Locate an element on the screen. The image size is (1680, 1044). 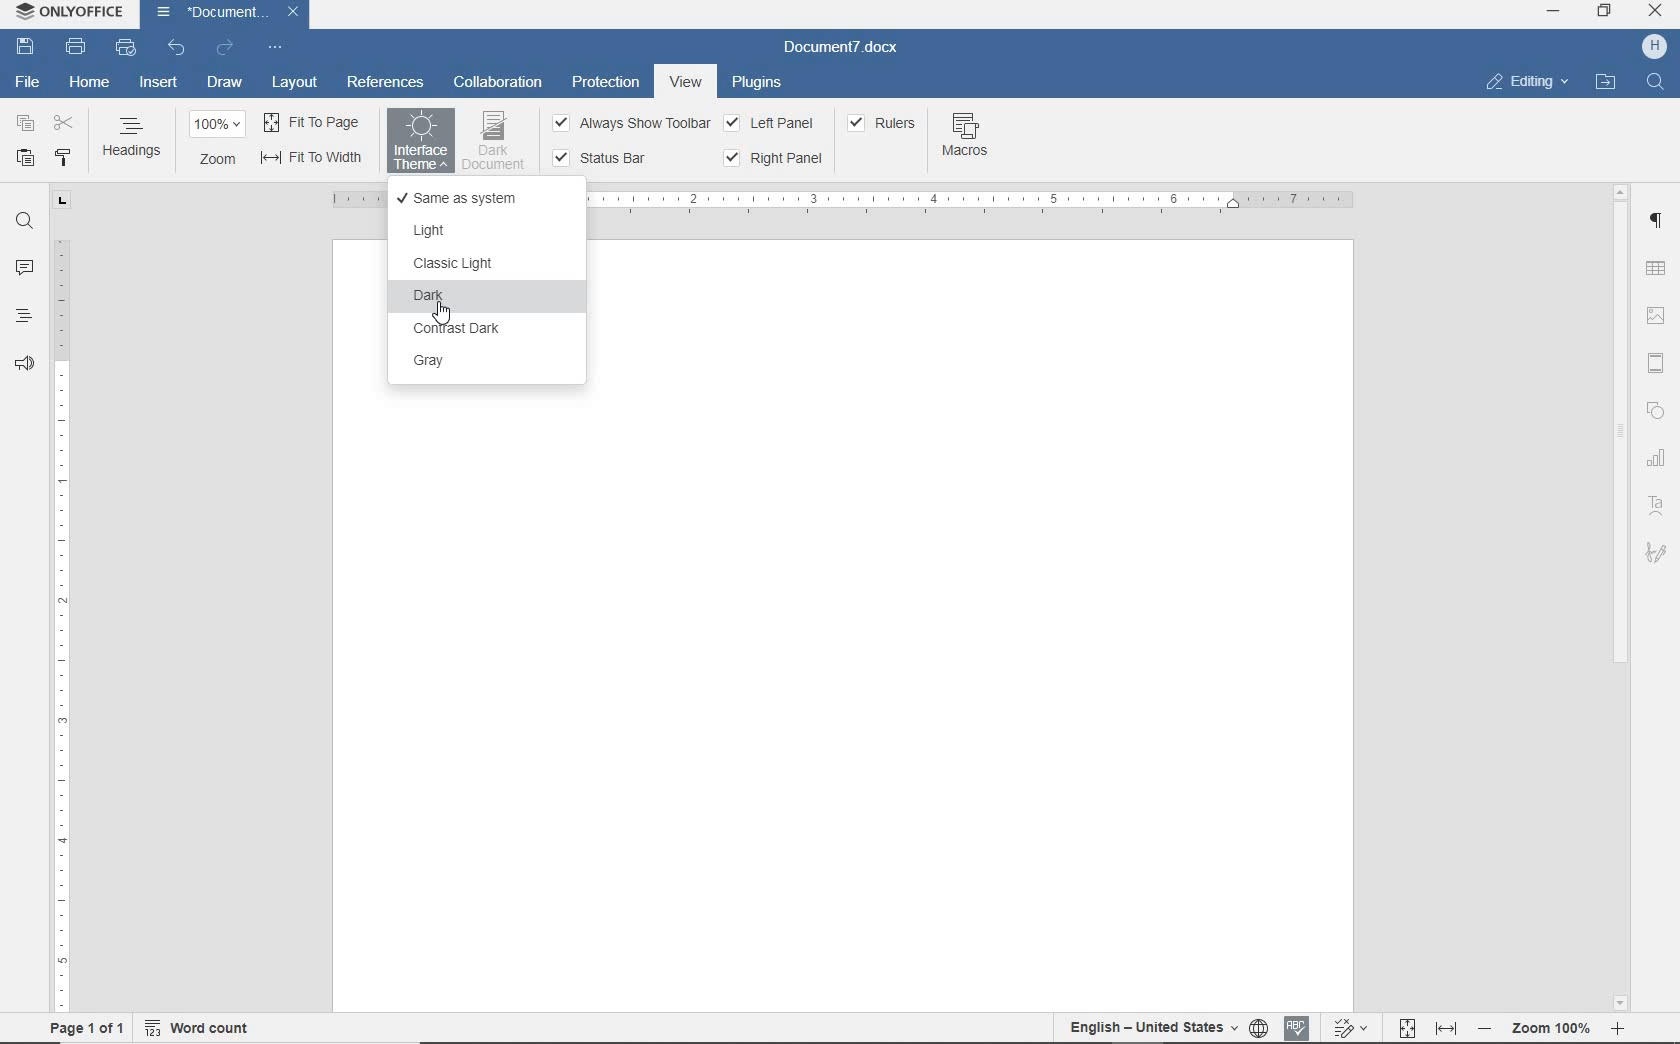
CUSTOMIZE QUICK ACCESS TOOLBAR is located at coordinates (277, 48).